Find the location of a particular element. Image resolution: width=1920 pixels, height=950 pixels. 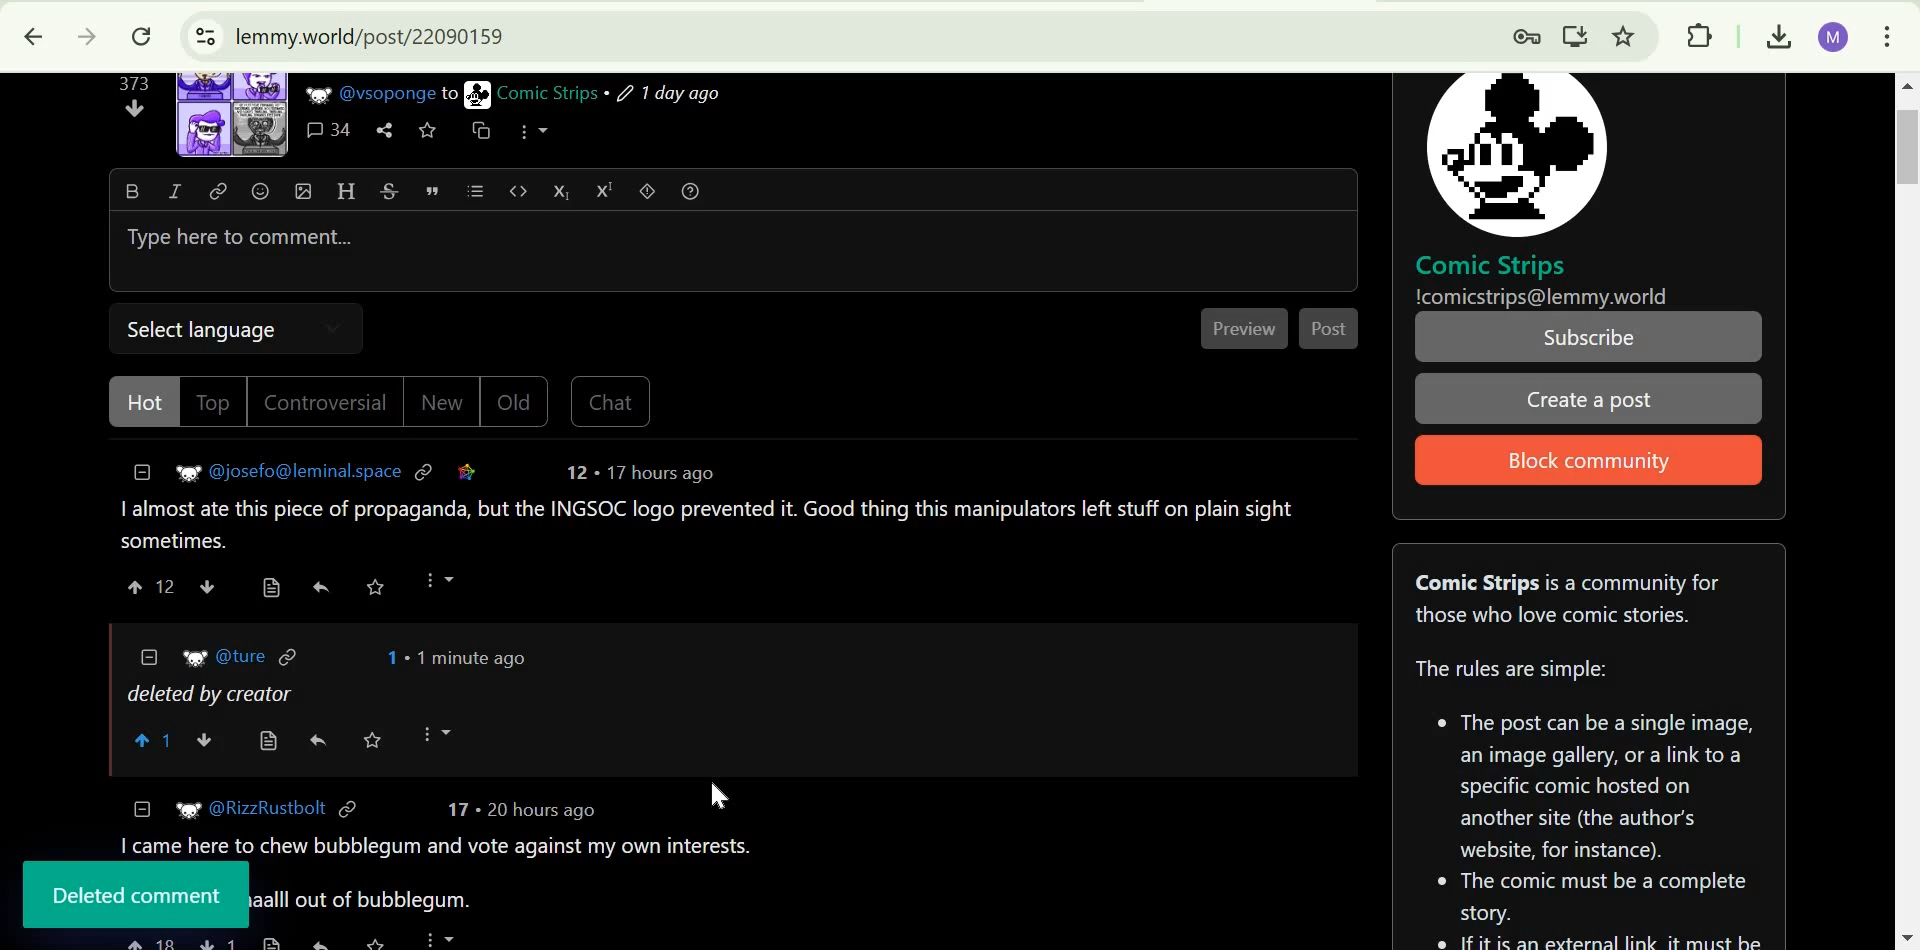

17 points is located at coordinates (457, 809).